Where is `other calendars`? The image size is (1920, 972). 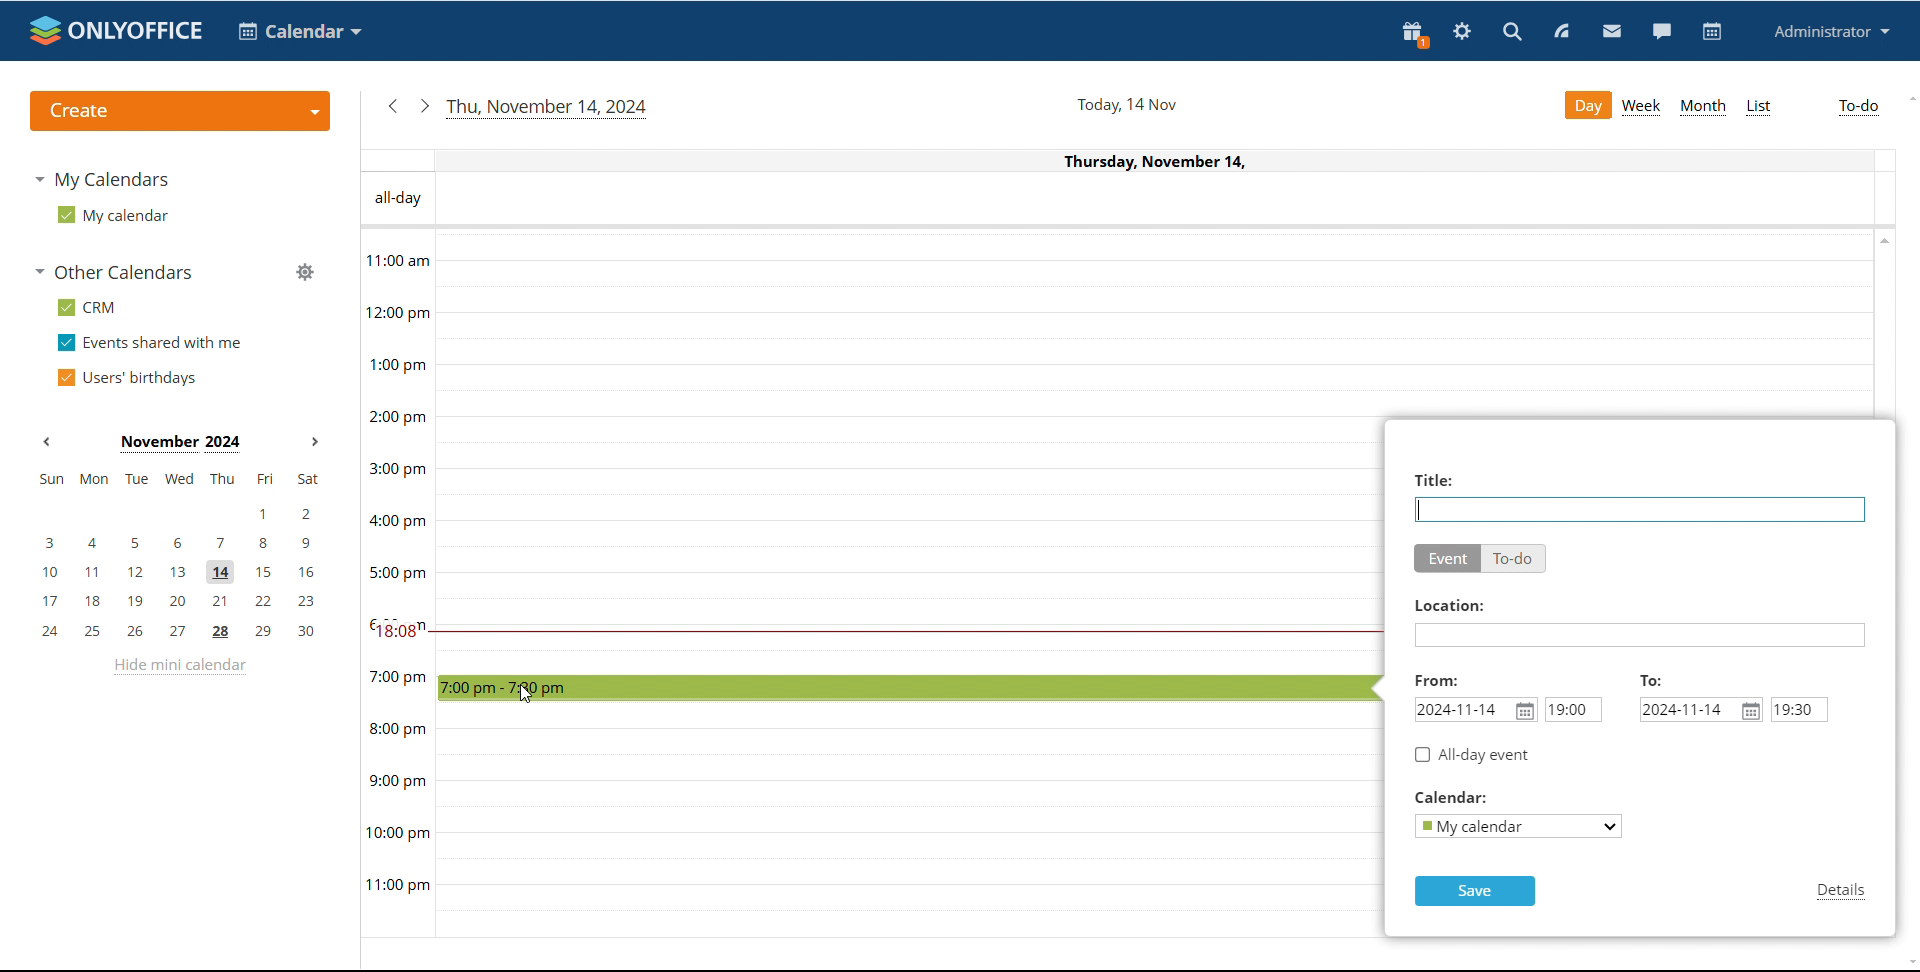 other calendars is located at coordinates (114, 271).